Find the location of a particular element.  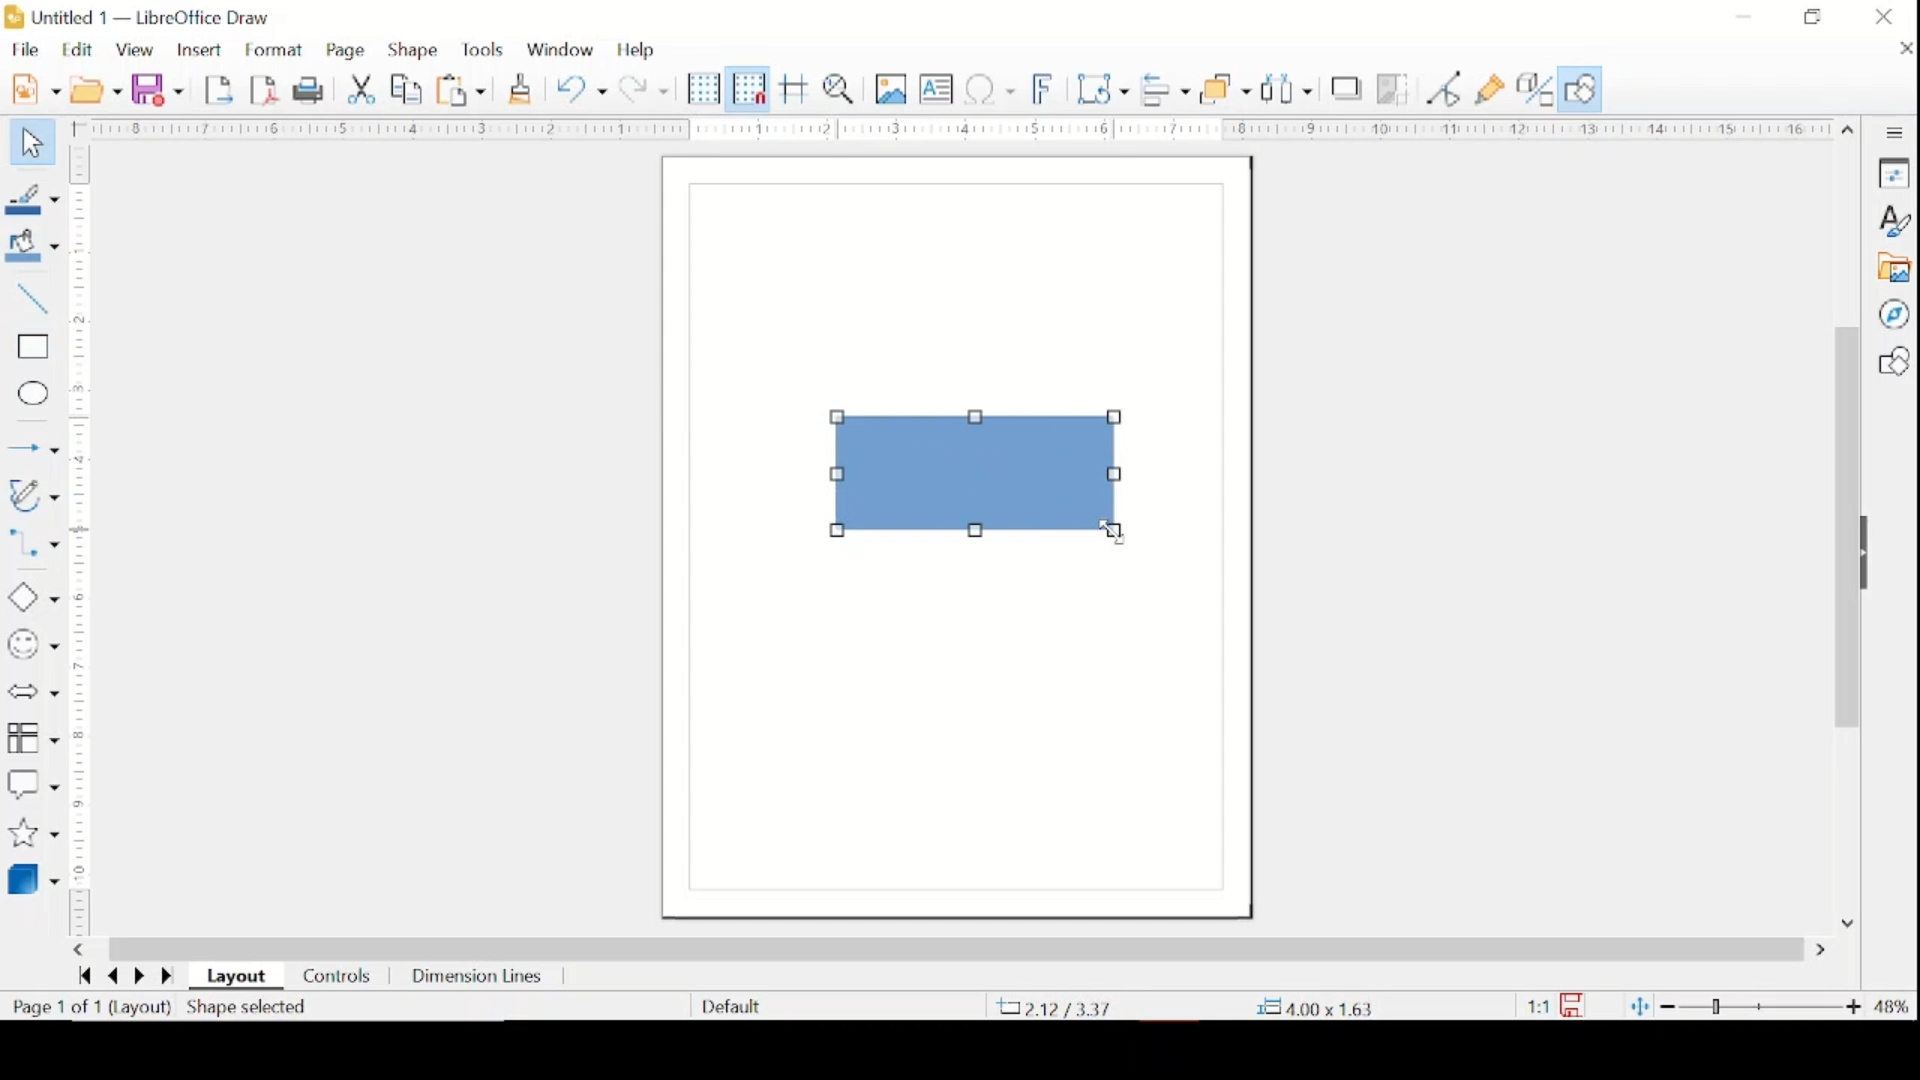

resize handle is located at coordinates (1118, 474).